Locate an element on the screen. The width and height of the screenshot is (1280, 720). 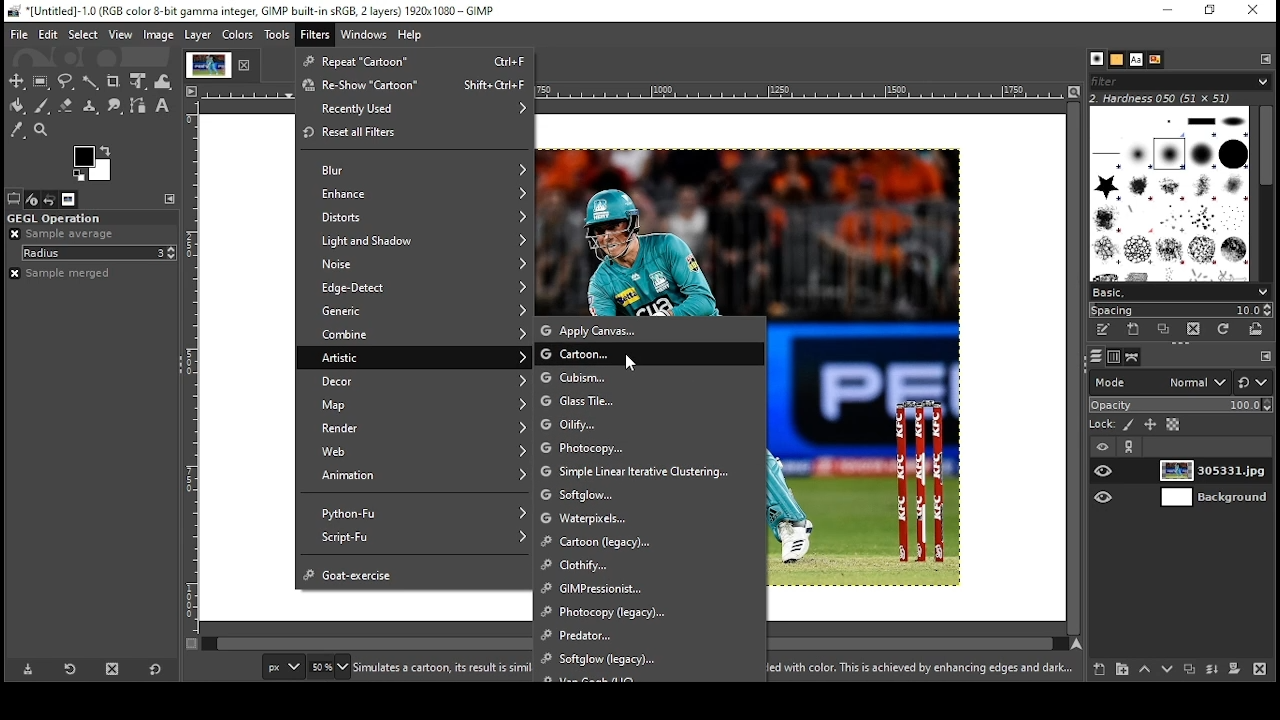
photocopy (legacy) is located at coordinates (651, 613).